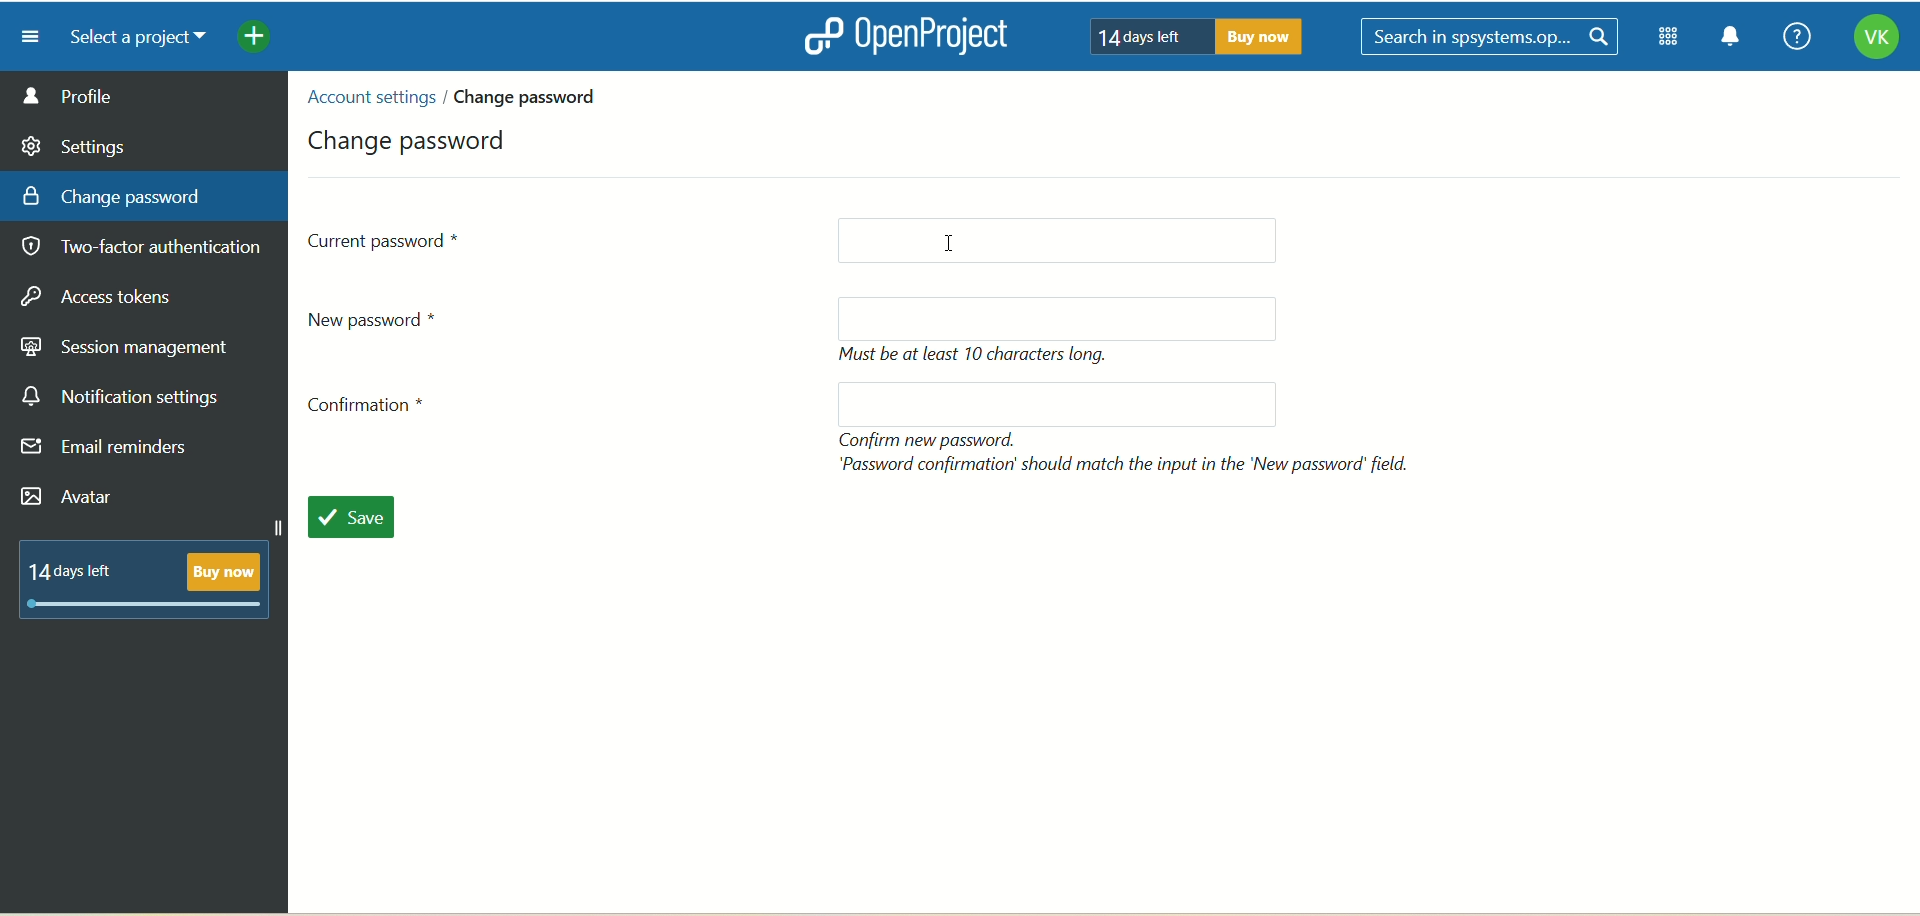  What do you see at coordinates (362, 520) in the screenshot?
I see `save` at bounding box center [362, 520].